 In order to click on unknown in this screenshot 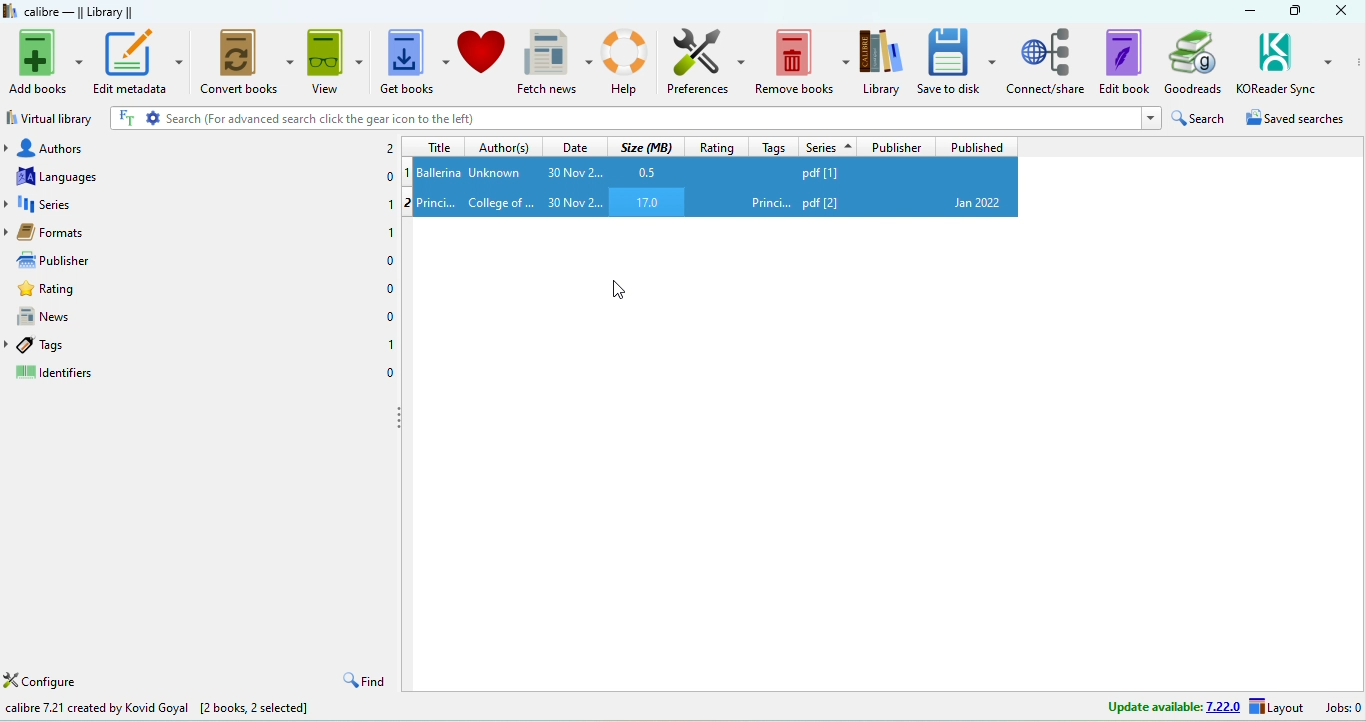, I will do `click(500, 173)`.